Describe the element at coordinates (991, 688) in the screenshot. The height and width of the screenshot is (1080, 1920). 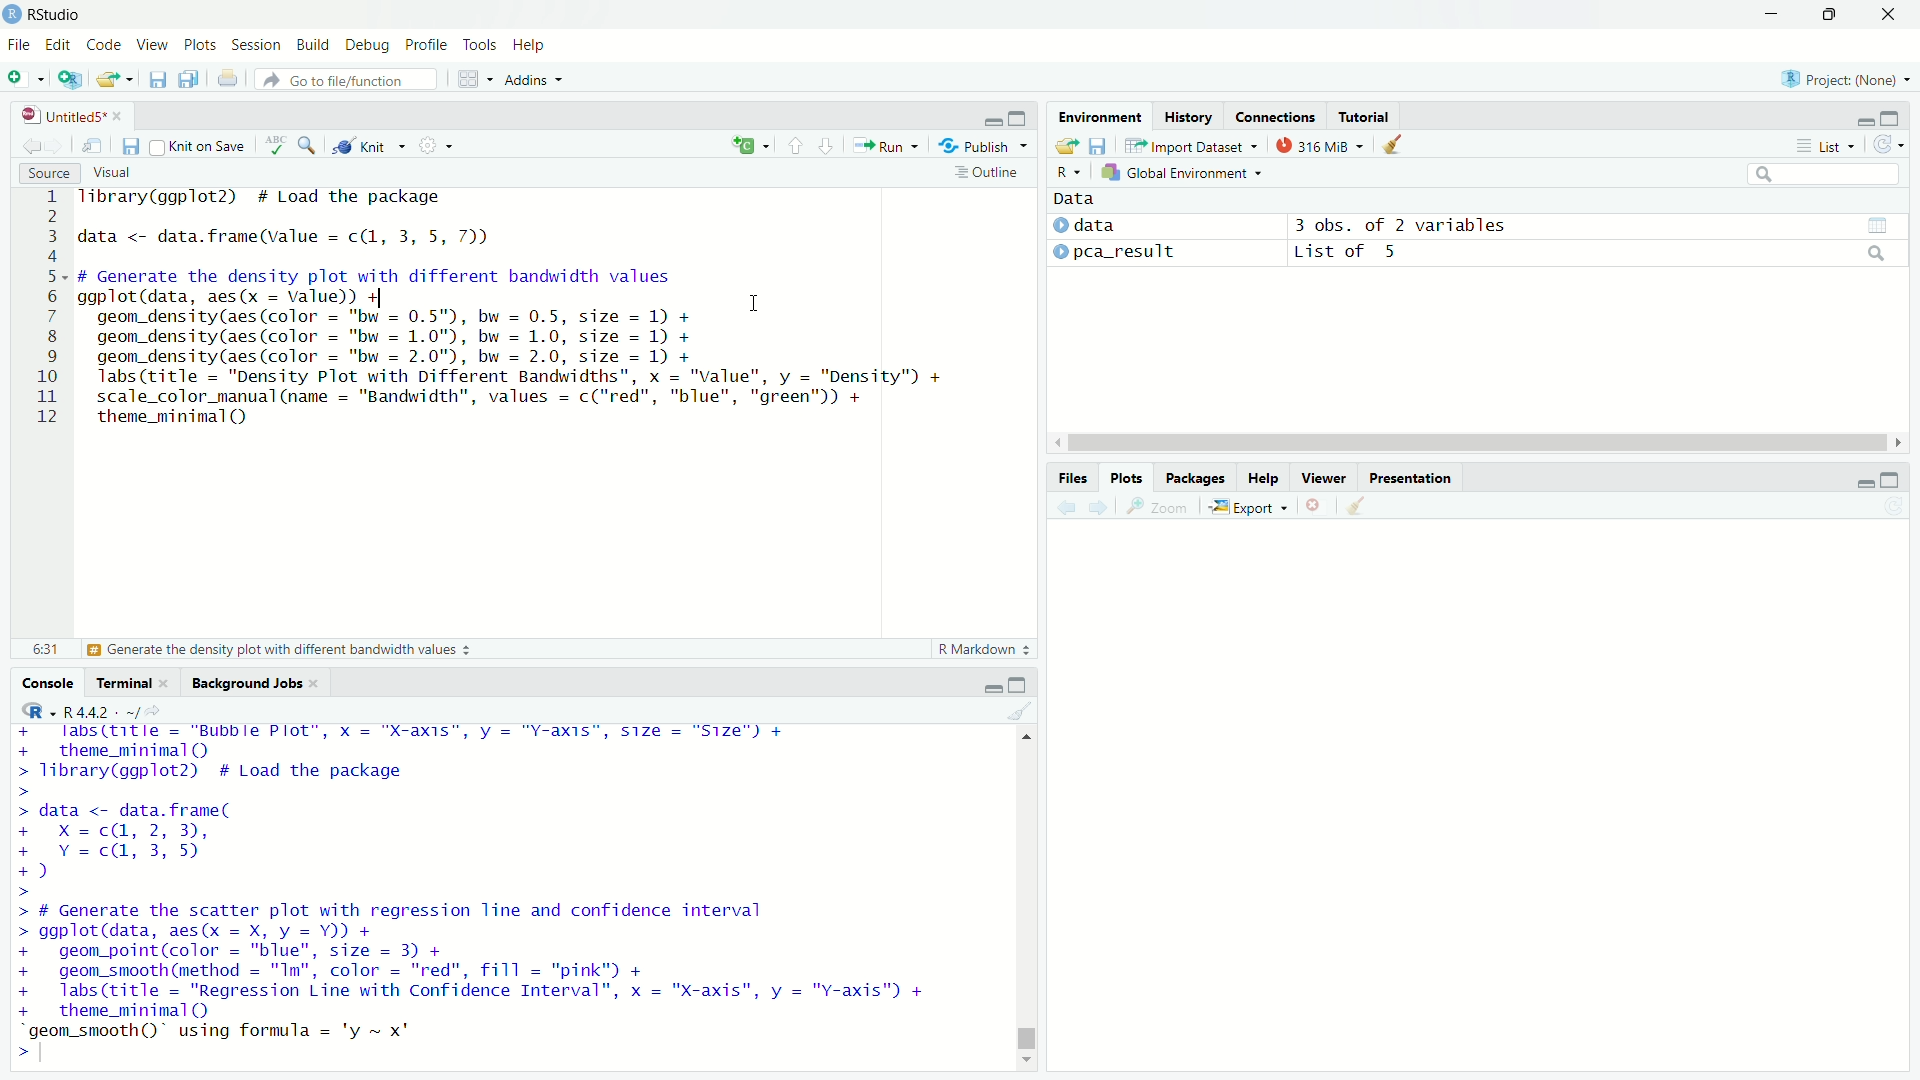
I see `minimize` at that location.